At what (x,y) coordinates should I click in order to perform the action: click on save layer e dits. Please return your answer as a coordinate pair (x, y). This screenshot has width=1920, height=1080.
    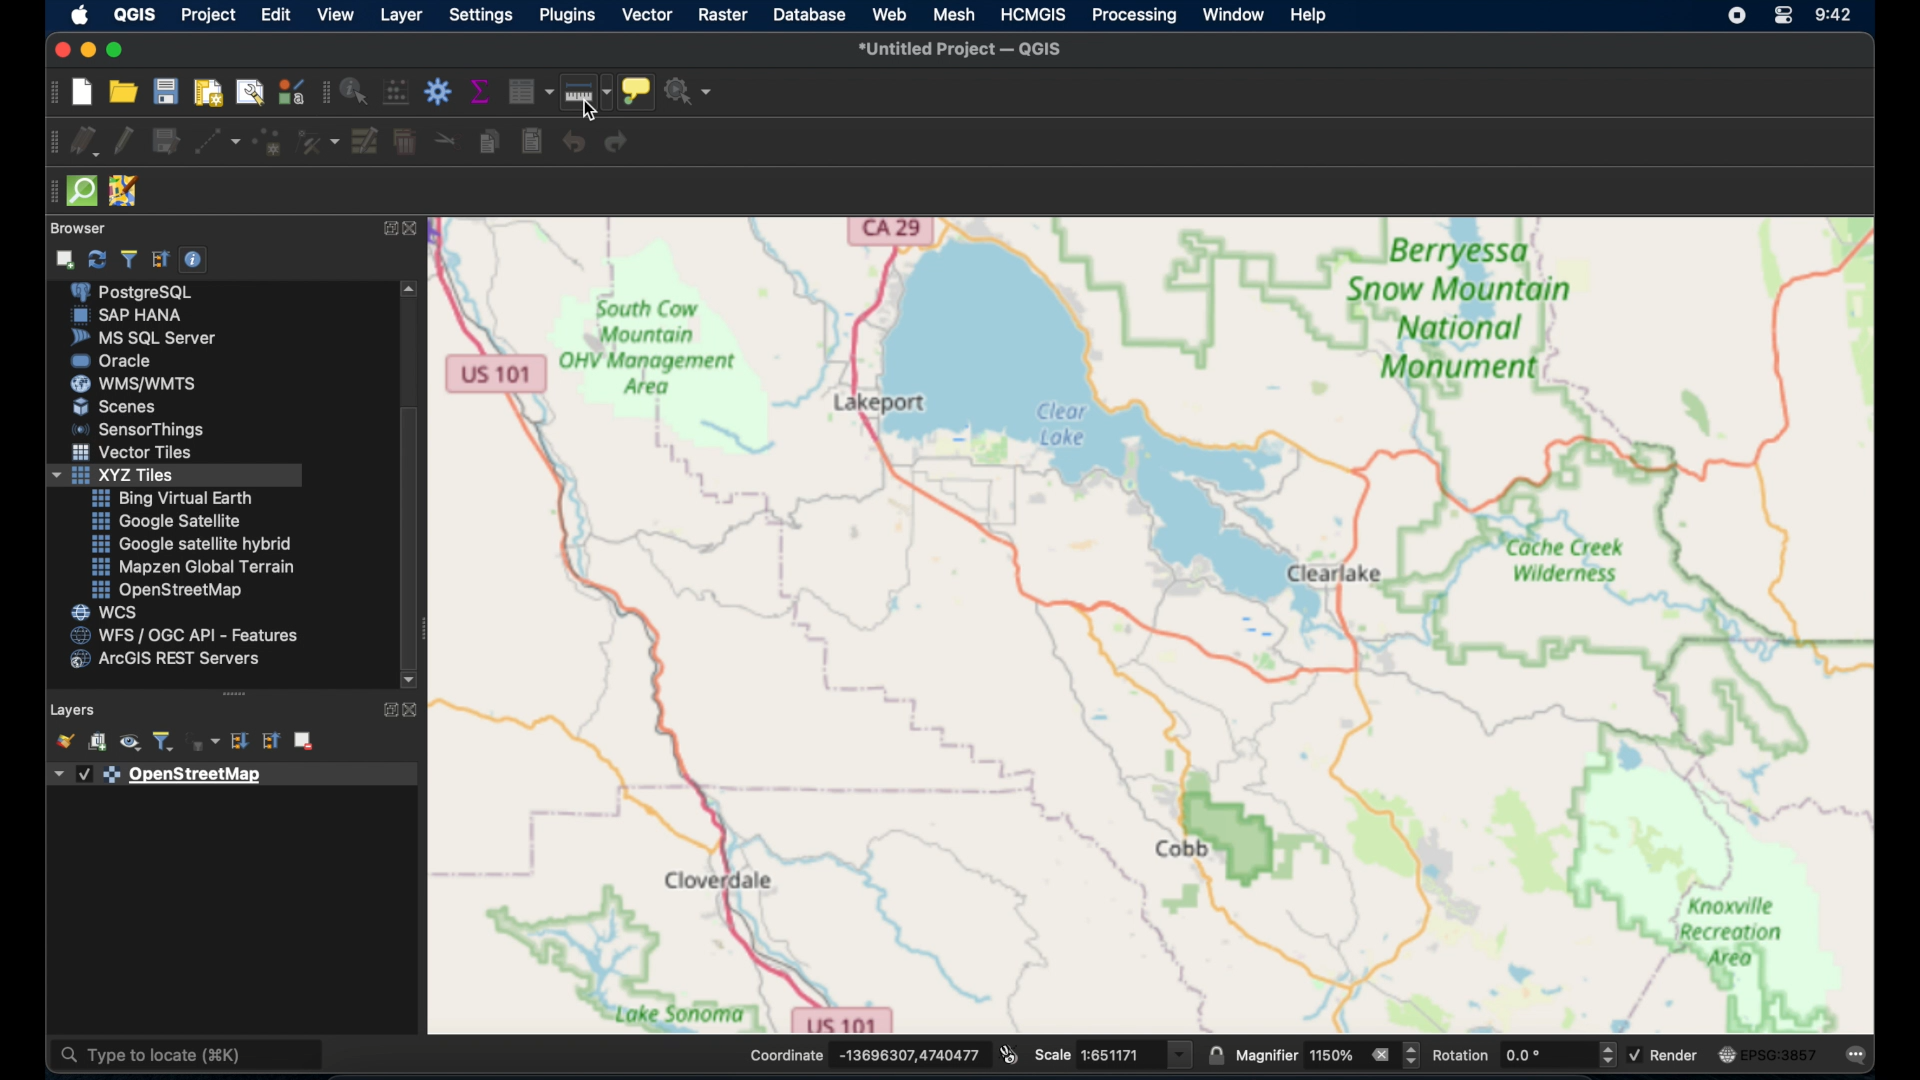
    Looking at the image, I should click on (164, 144).